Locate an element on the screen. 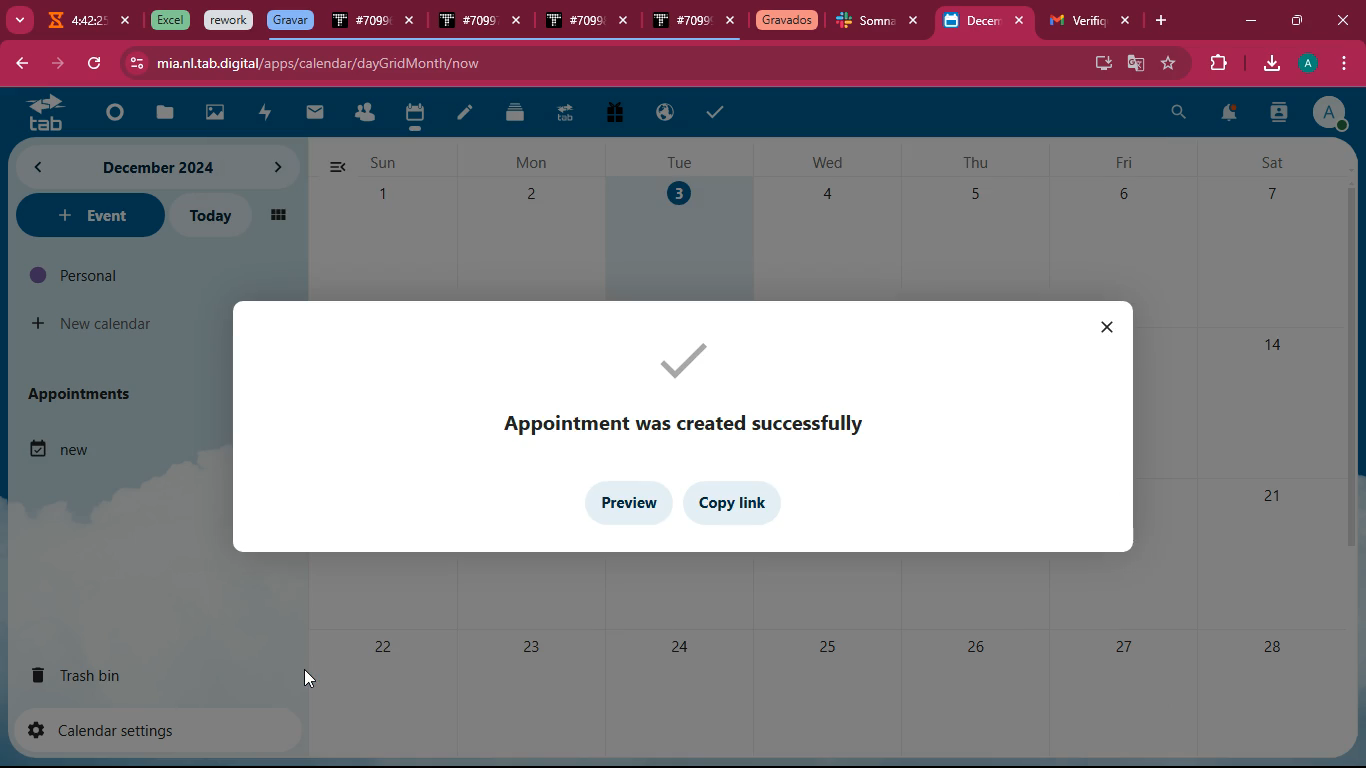 The image size is (1366, 768). close is located at coordinates (628, 23).